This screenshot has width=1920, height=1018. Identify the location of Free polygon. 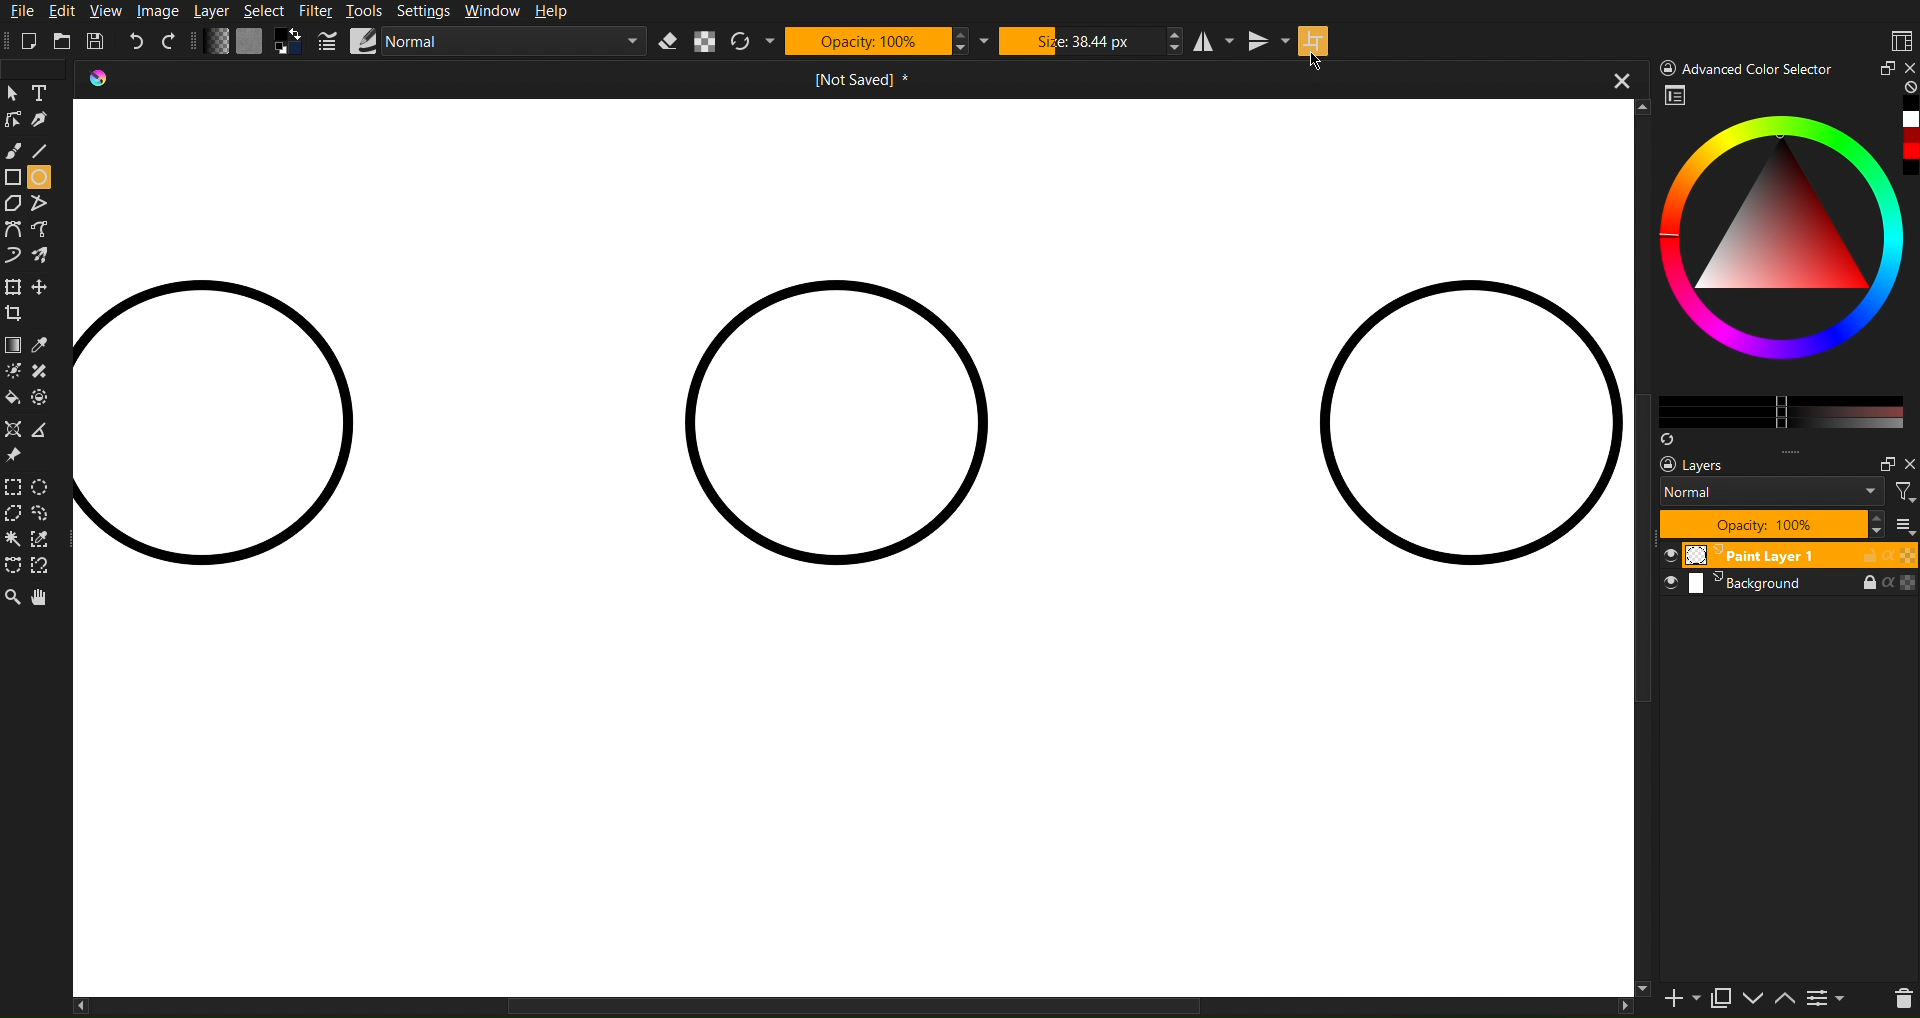
(38, 204).